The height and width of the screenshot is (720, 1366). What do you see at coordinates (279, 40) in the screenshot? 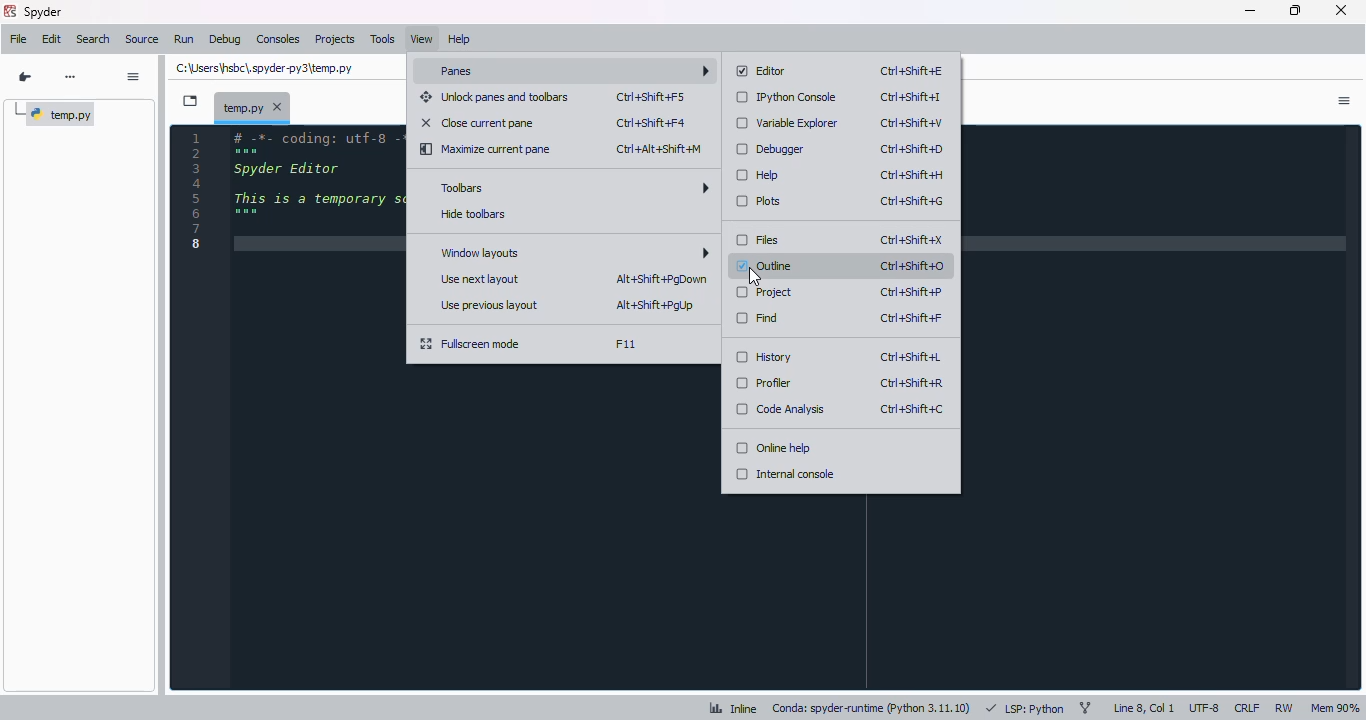
I see `consoles` at bounding box center [279, 40].